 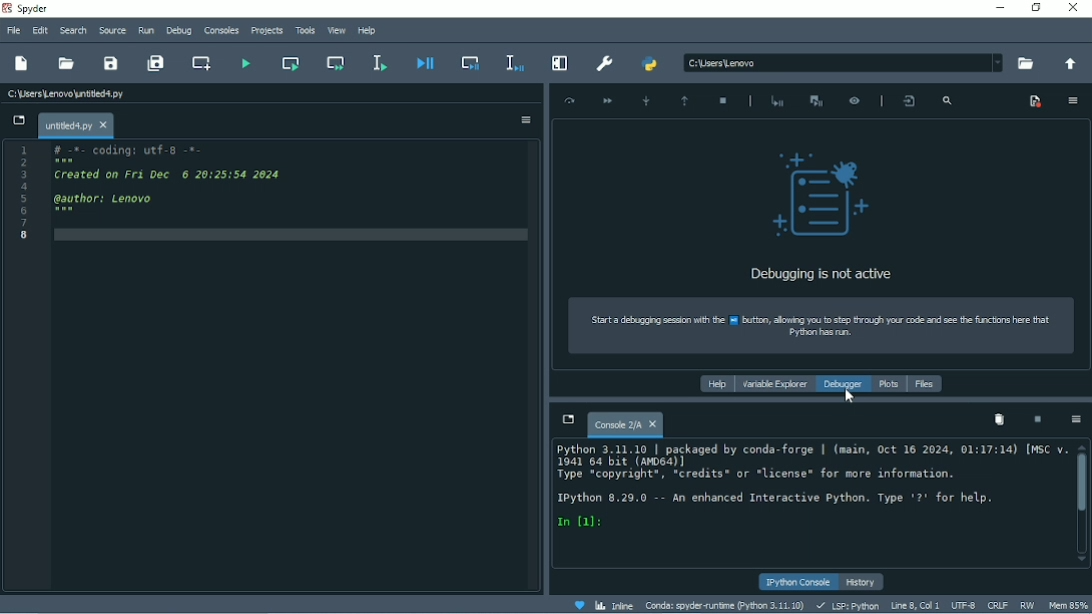 I want to click on 1 #-c- coding: wef-p -=-

5 Crested on ri vec © 20125150 2626

S awthor: Lenovo

Cg
LE, so click(x=157, y=196).